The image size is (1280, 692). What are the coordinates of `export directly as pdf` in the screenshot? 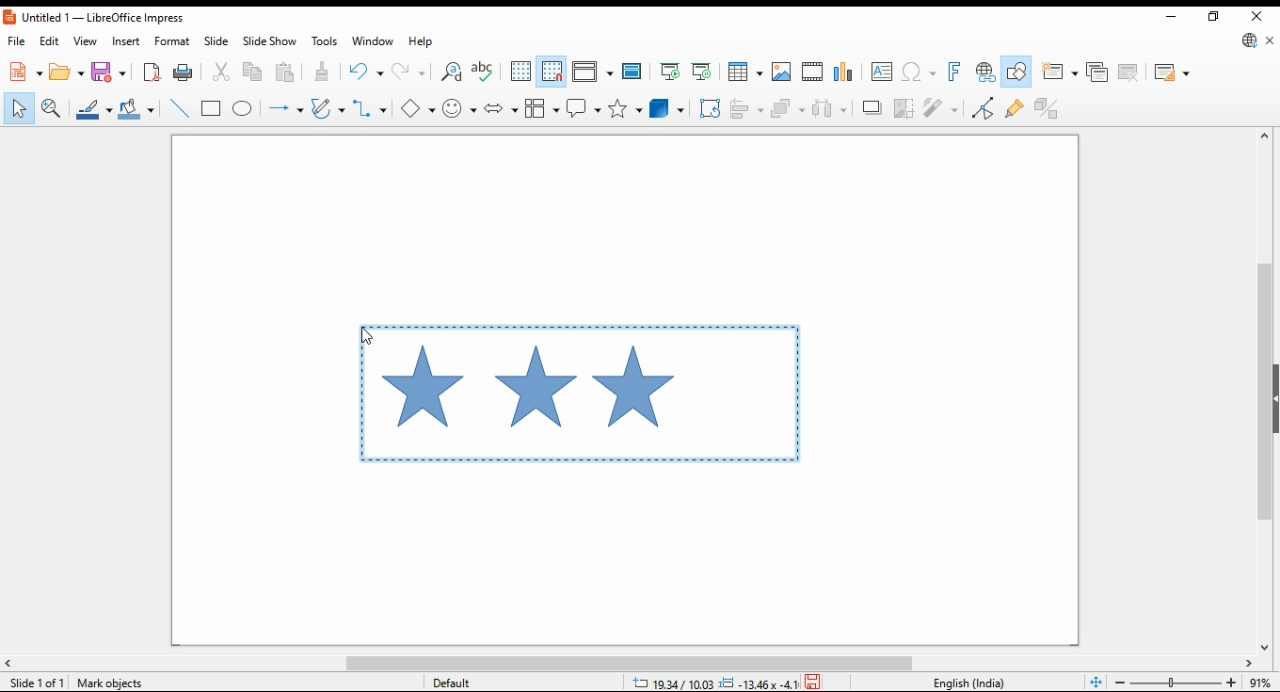 It's located at (151, 72).